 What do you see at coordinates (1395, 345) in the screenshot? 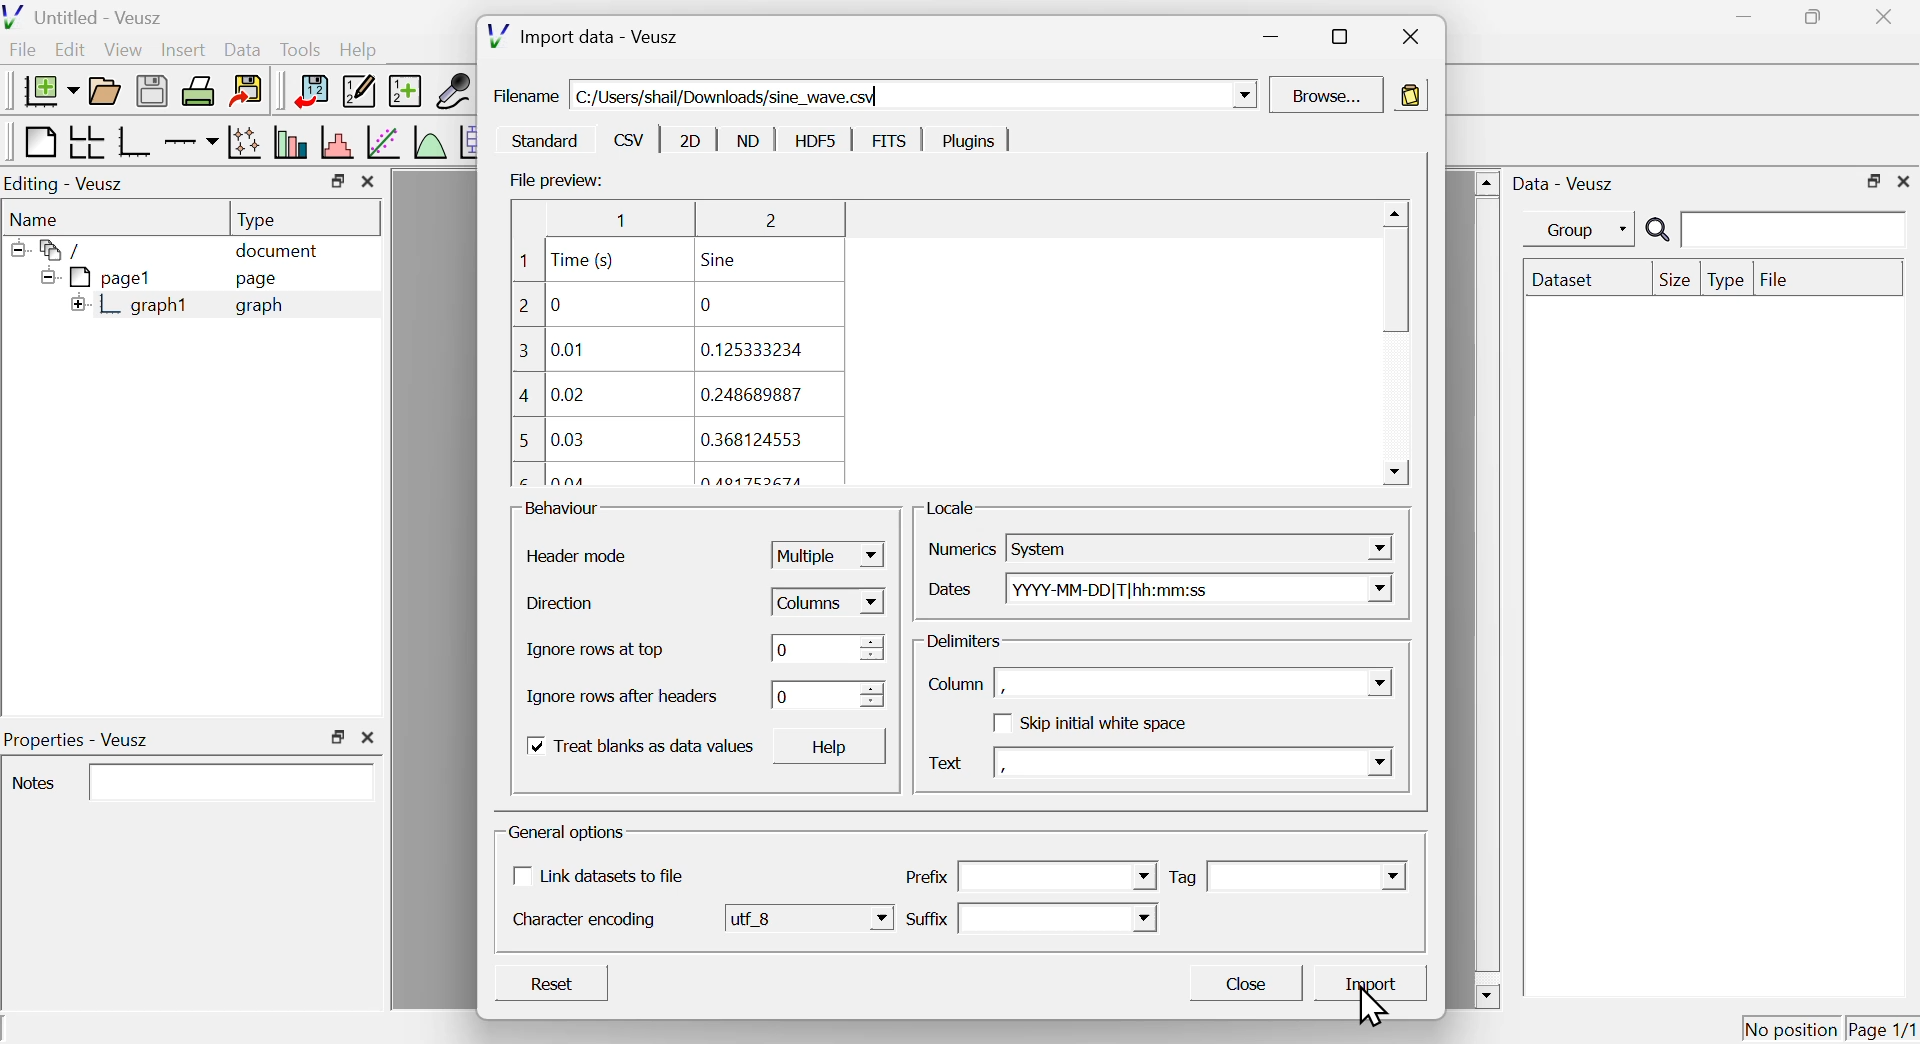
I see `scrollbar` at bounding box center [1395, 345].